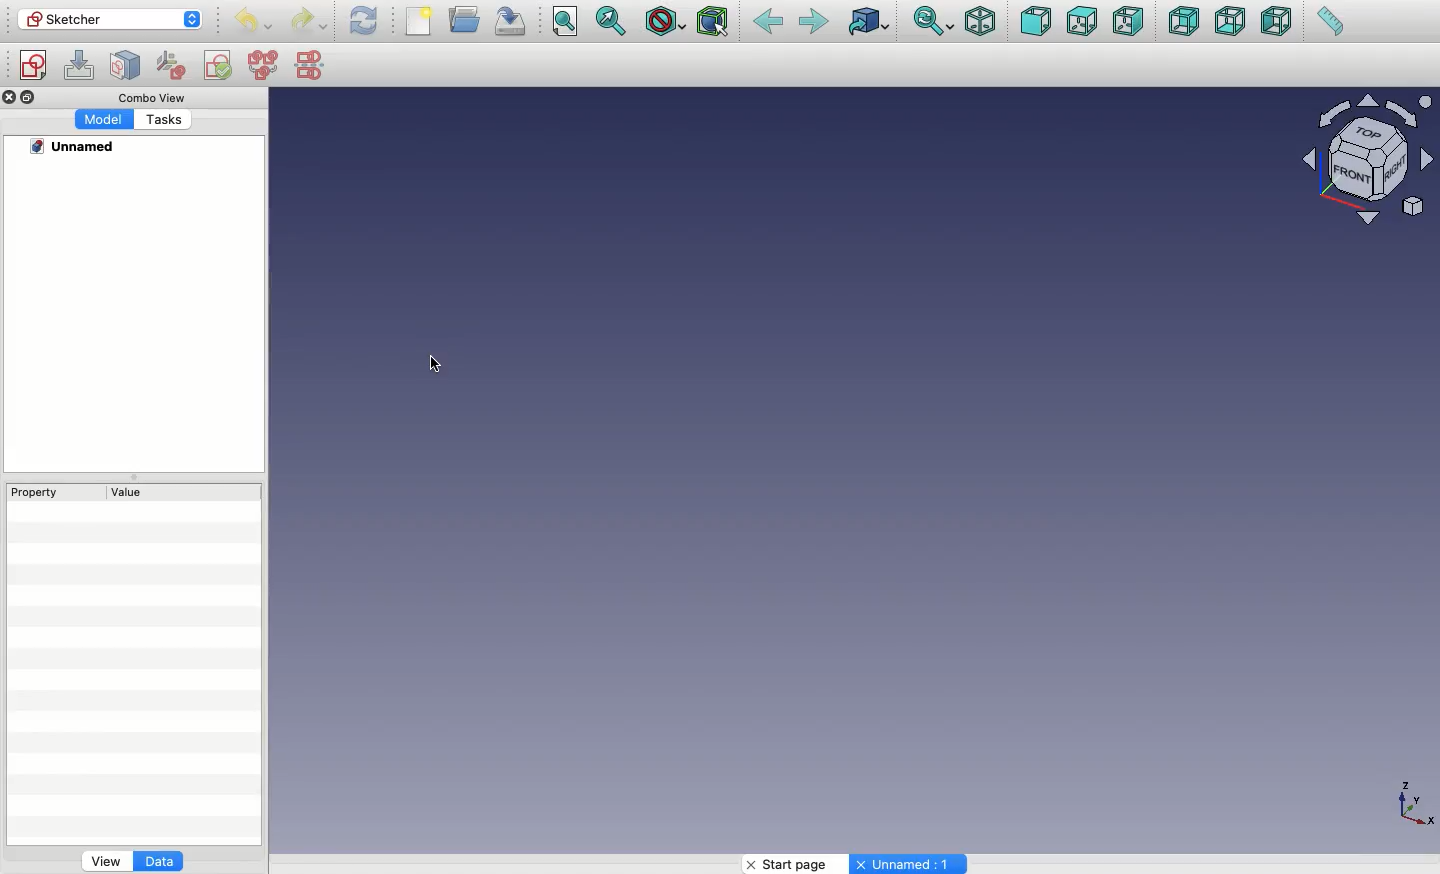  I want to click on Unnamed, so click(74, 149).